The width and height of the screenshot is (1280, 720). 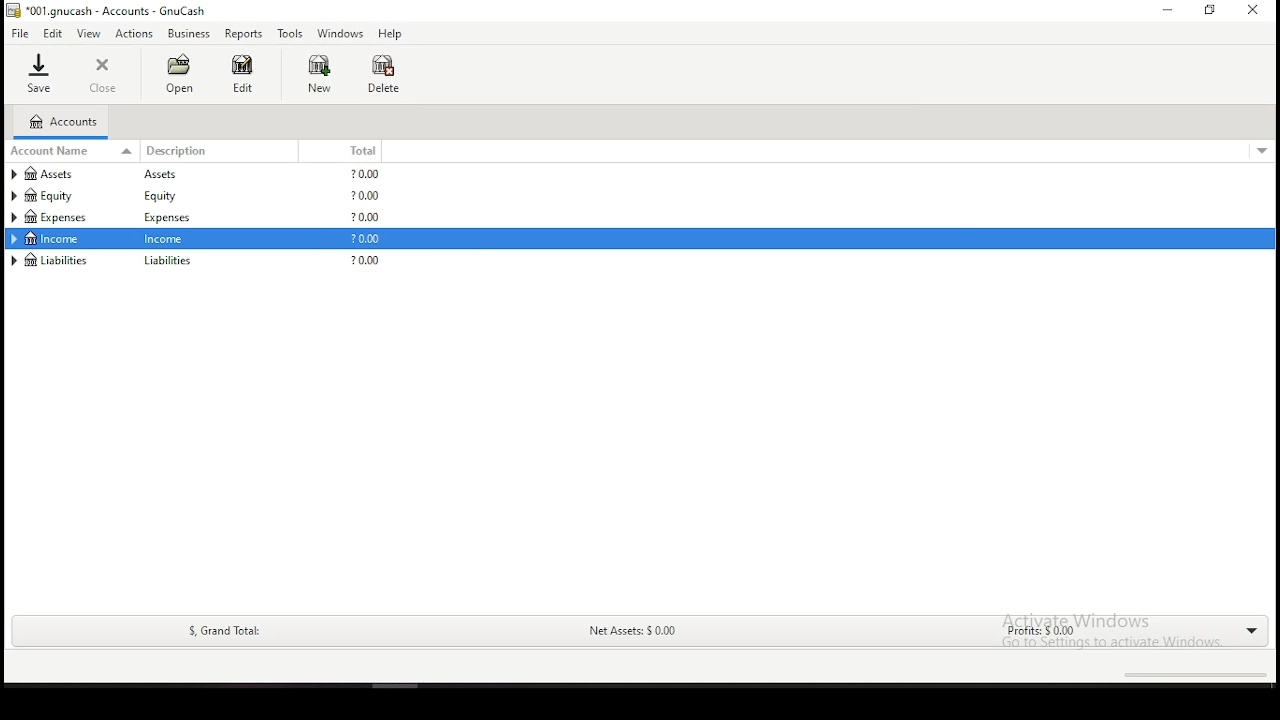 What do you see at coordinates (368, 217) in the screenshot?
I see `? 0.00` at bounding box center [368, 217].